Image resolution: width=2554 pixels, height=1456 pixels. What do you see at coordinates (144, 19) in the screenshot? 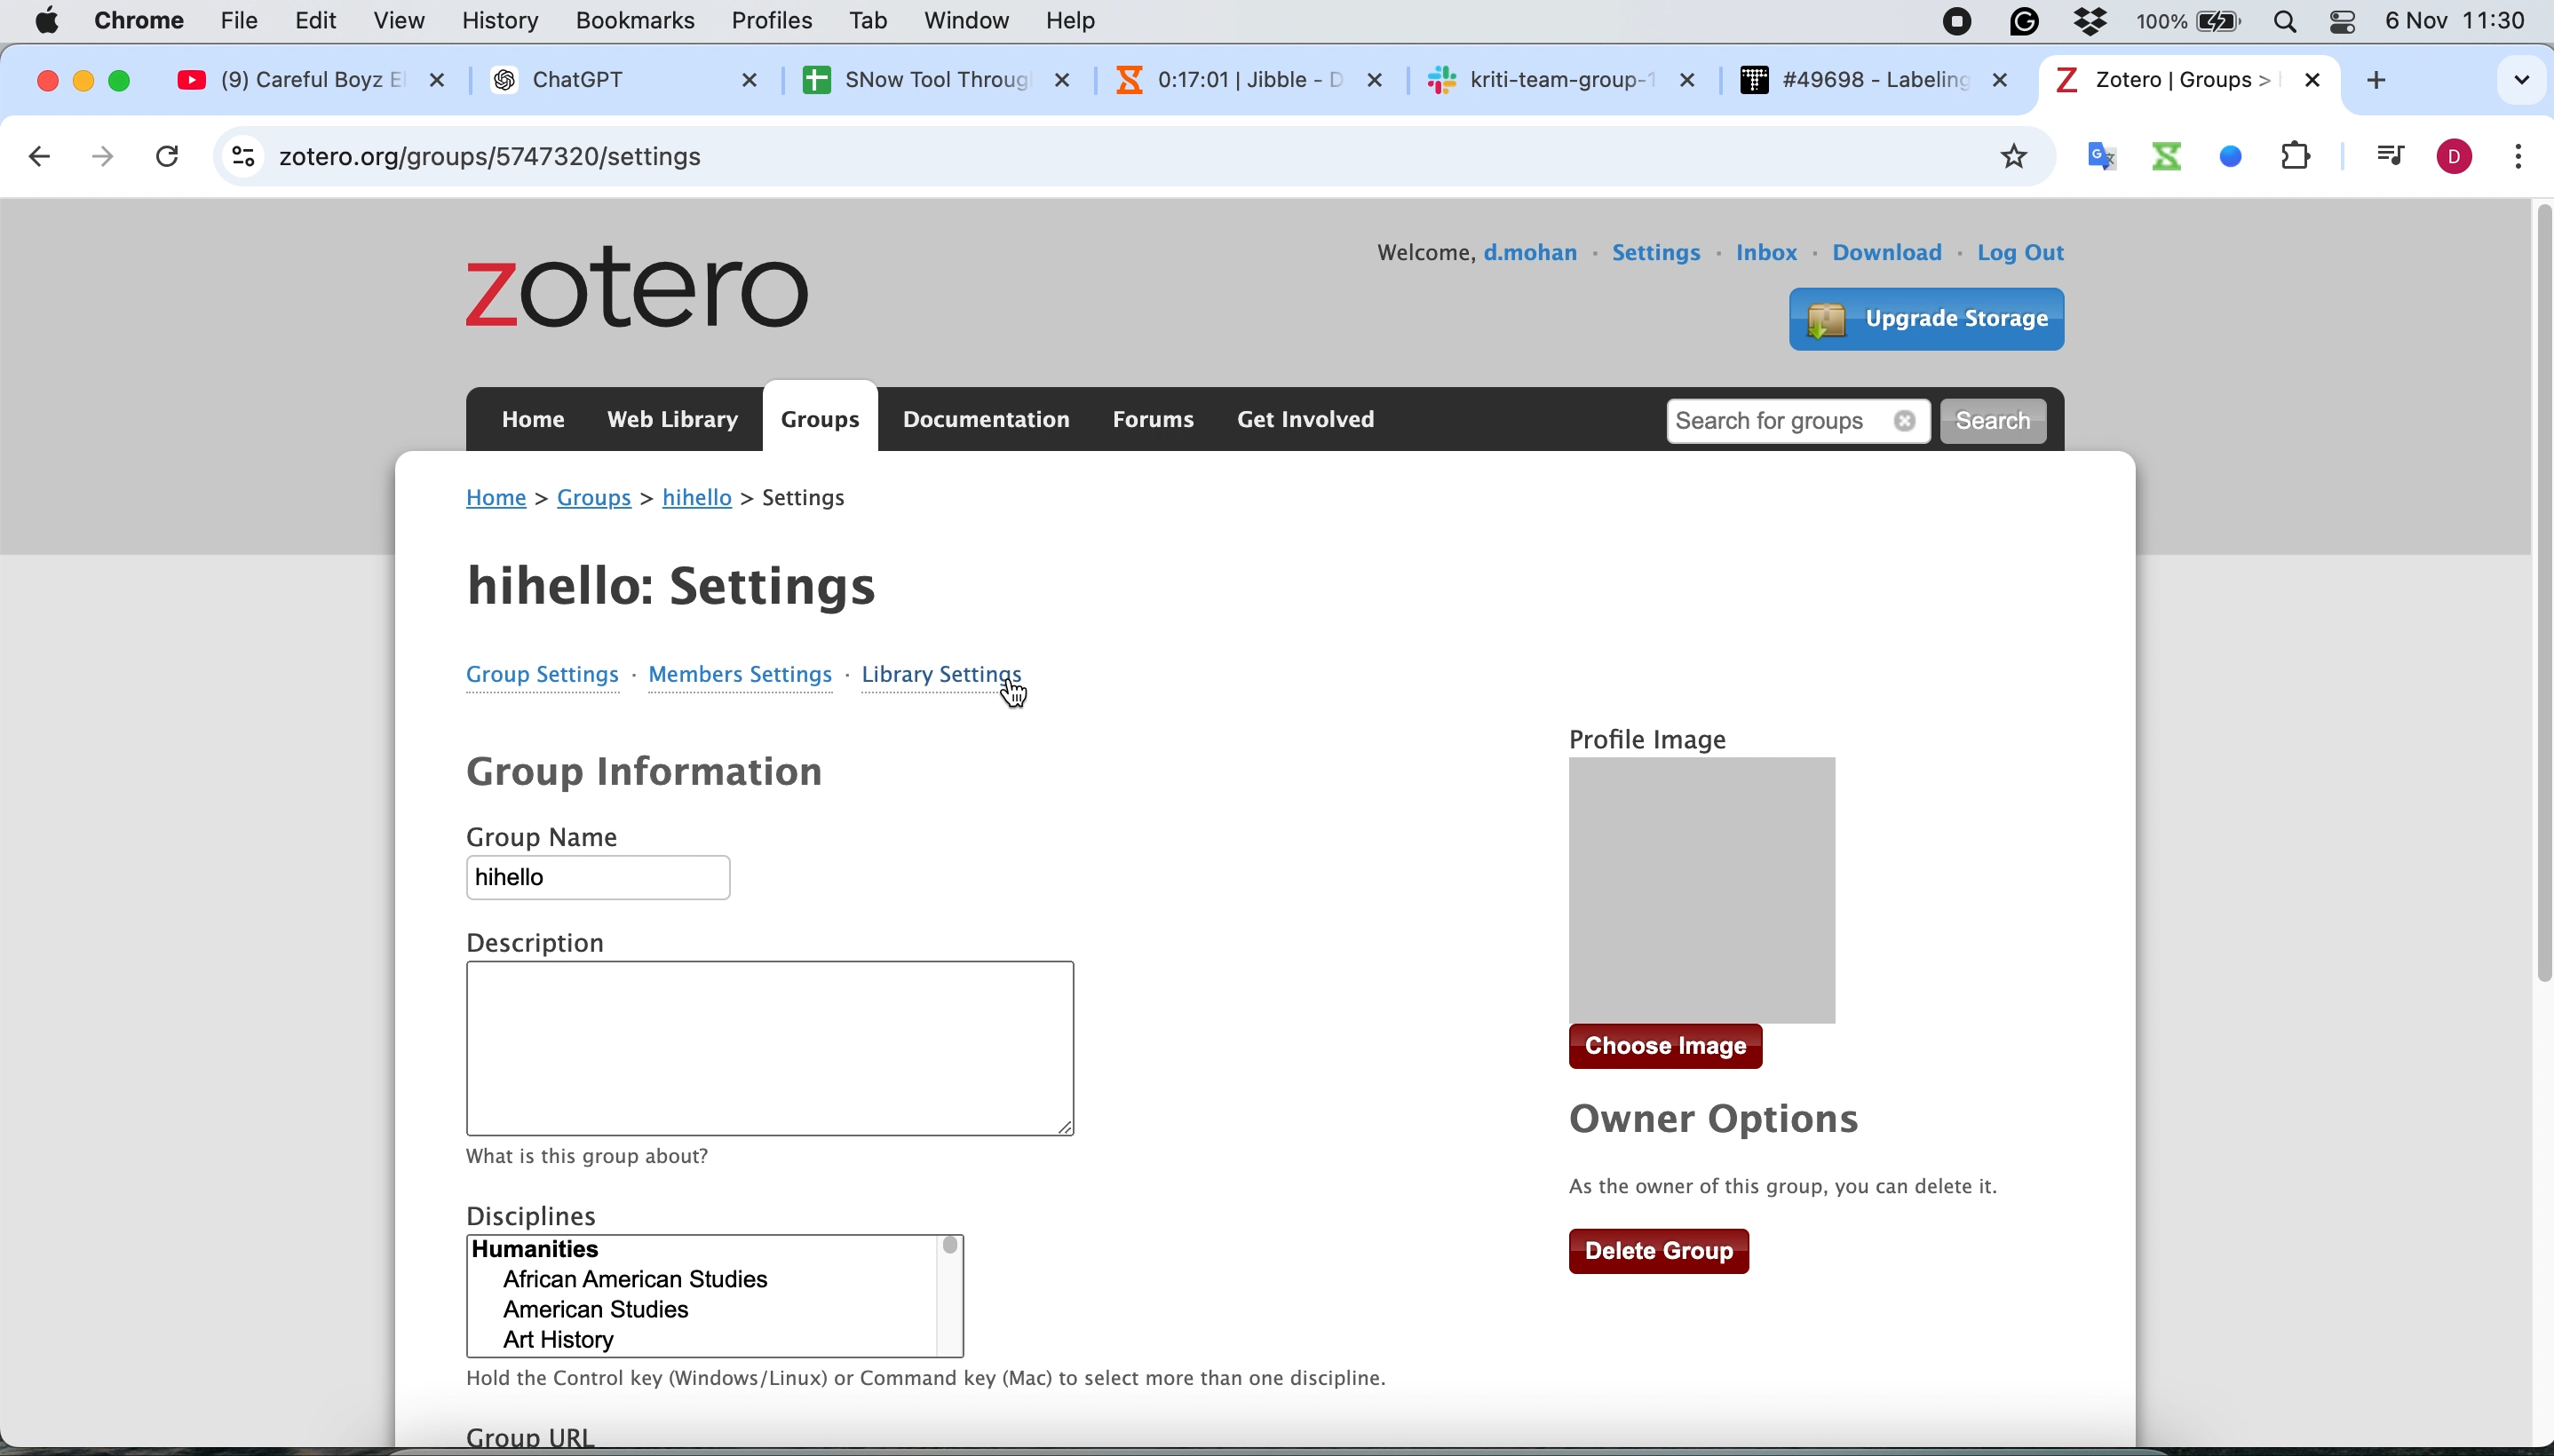
I see `chrome` at bounding box center [144, 19].